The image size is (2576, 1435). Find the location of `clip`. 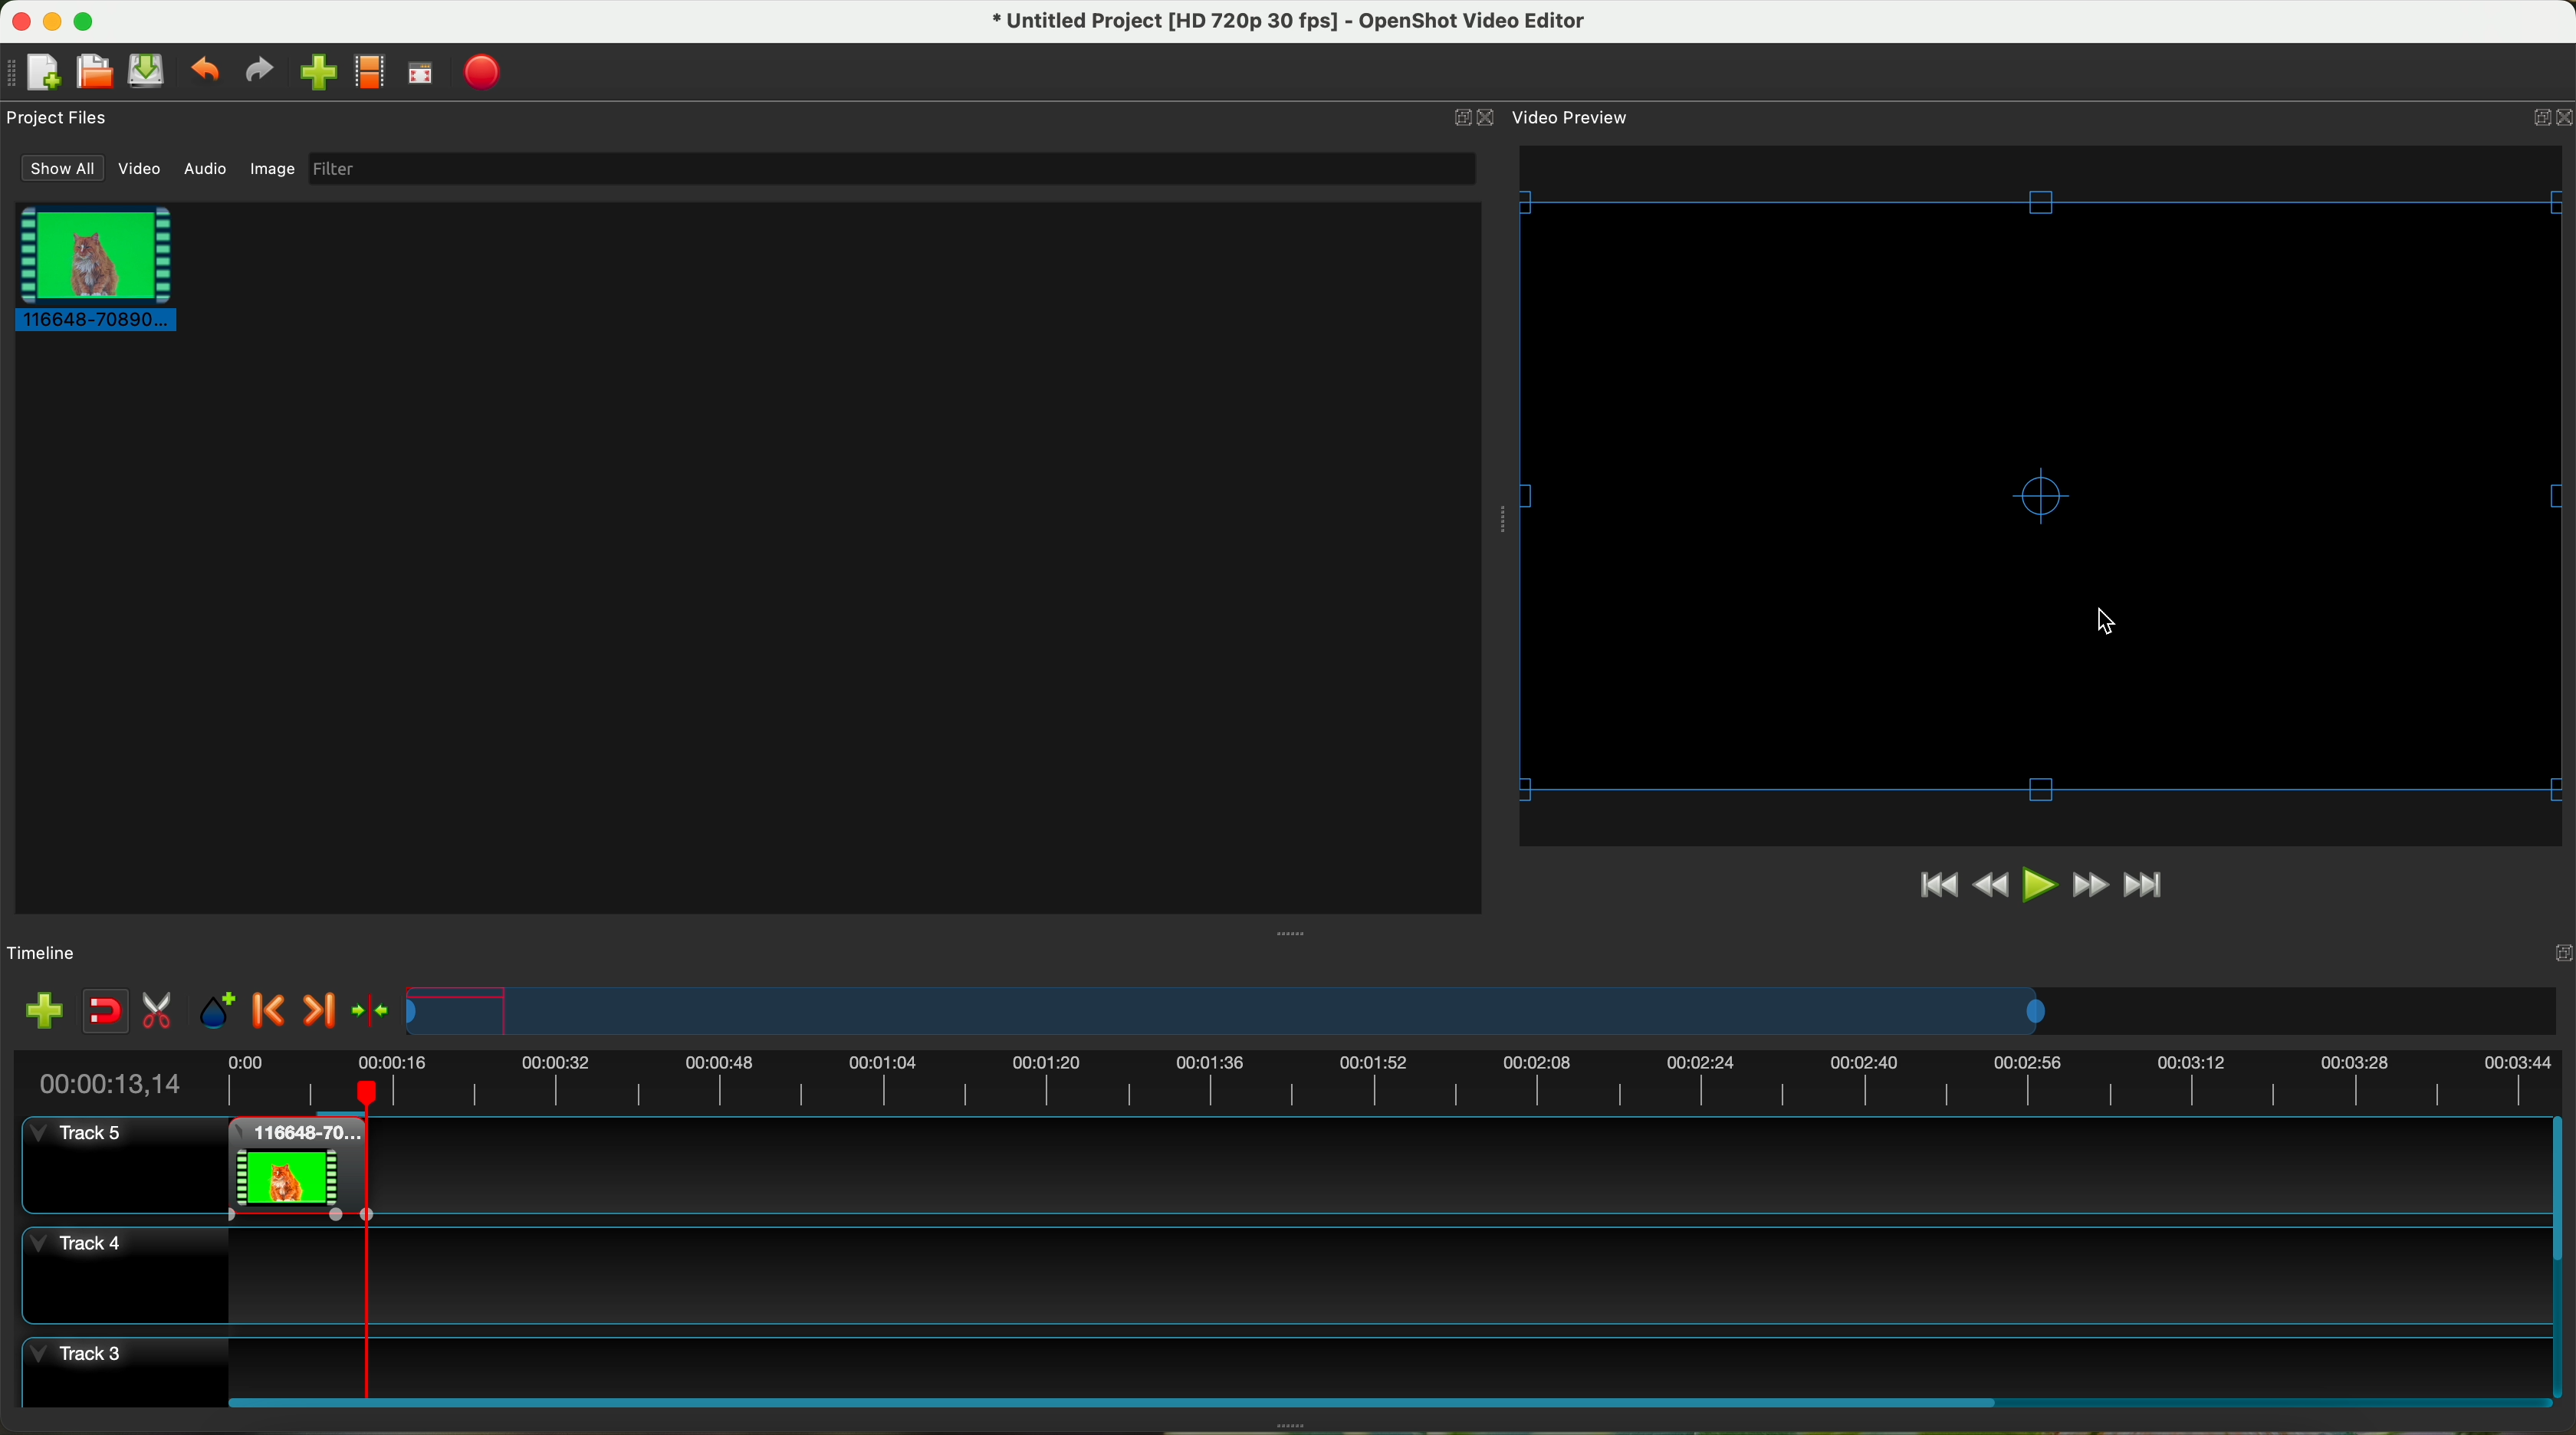

clip is located at coordinates (90, 267).